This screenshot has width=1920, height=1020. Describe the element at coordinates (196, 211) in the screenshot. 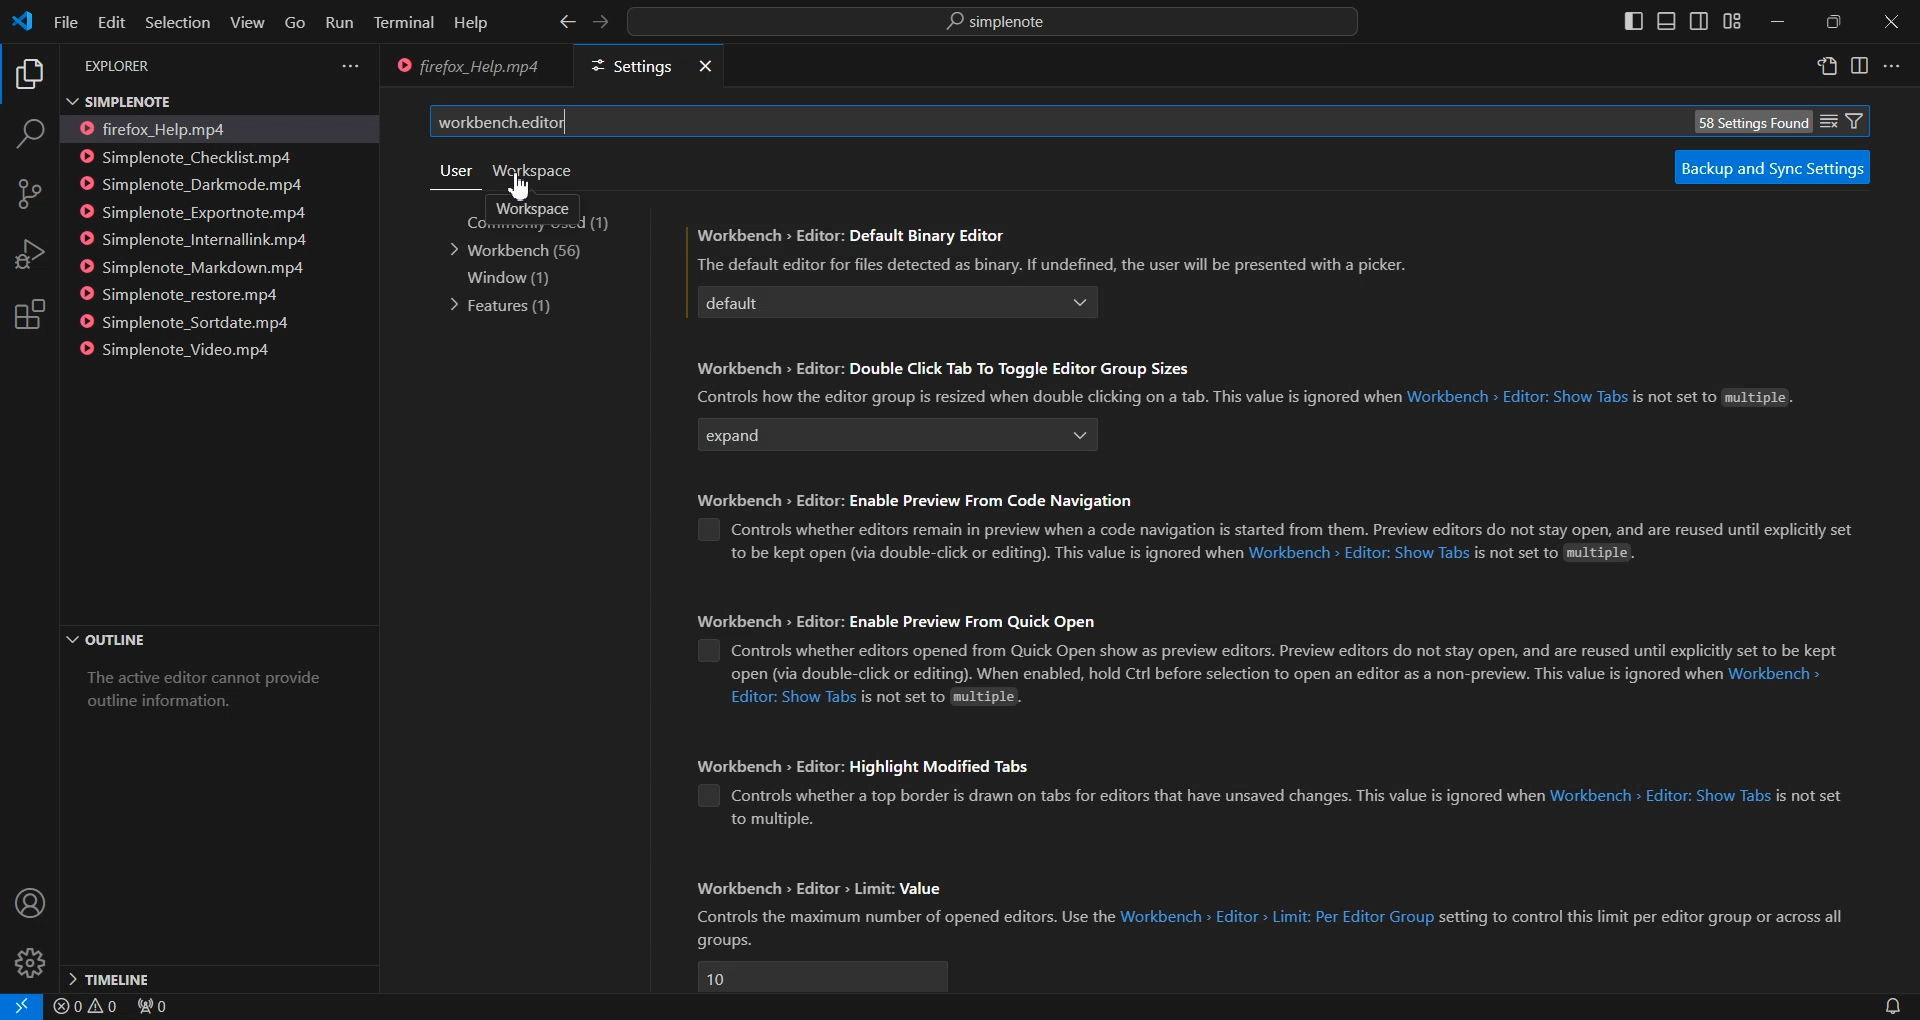

I see `Simplenote_Exportnote.mp4` at that location.